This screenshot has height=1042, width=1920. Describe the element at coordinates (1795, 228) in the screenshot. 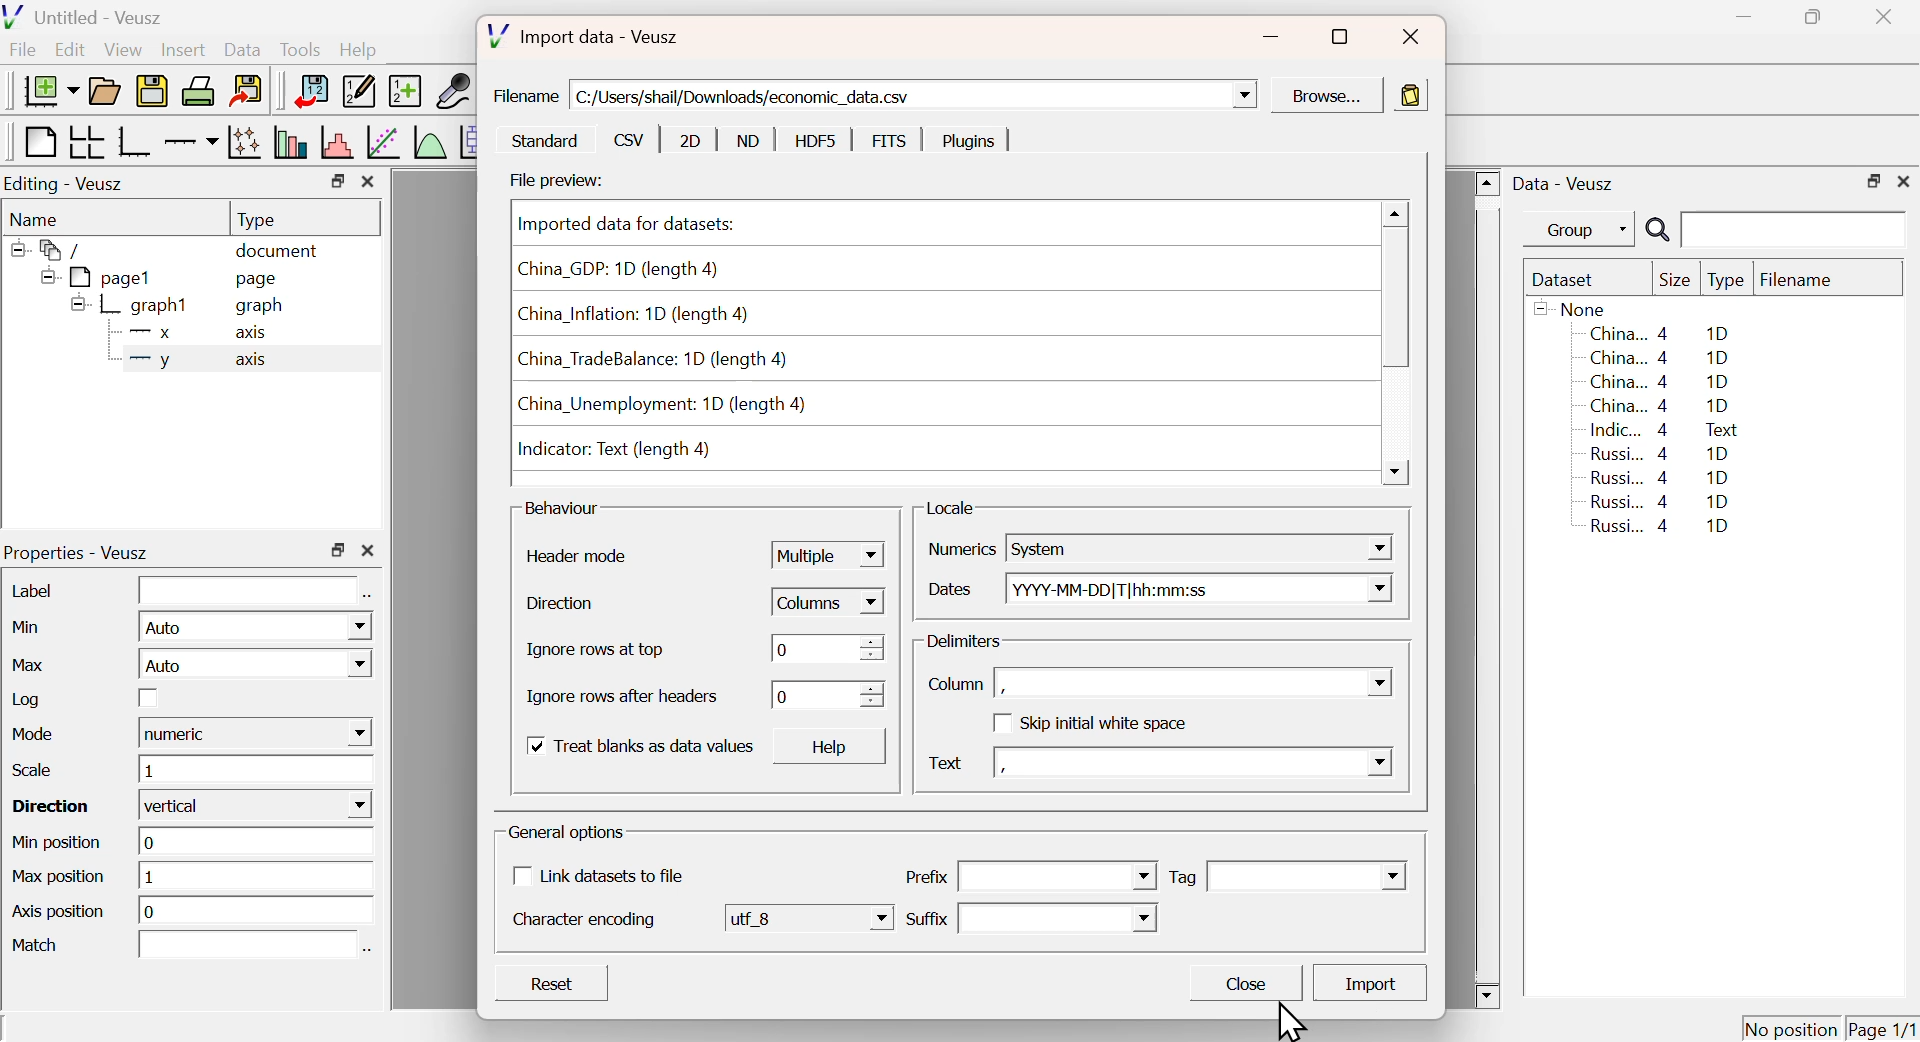

I see `Search Input` at that location.